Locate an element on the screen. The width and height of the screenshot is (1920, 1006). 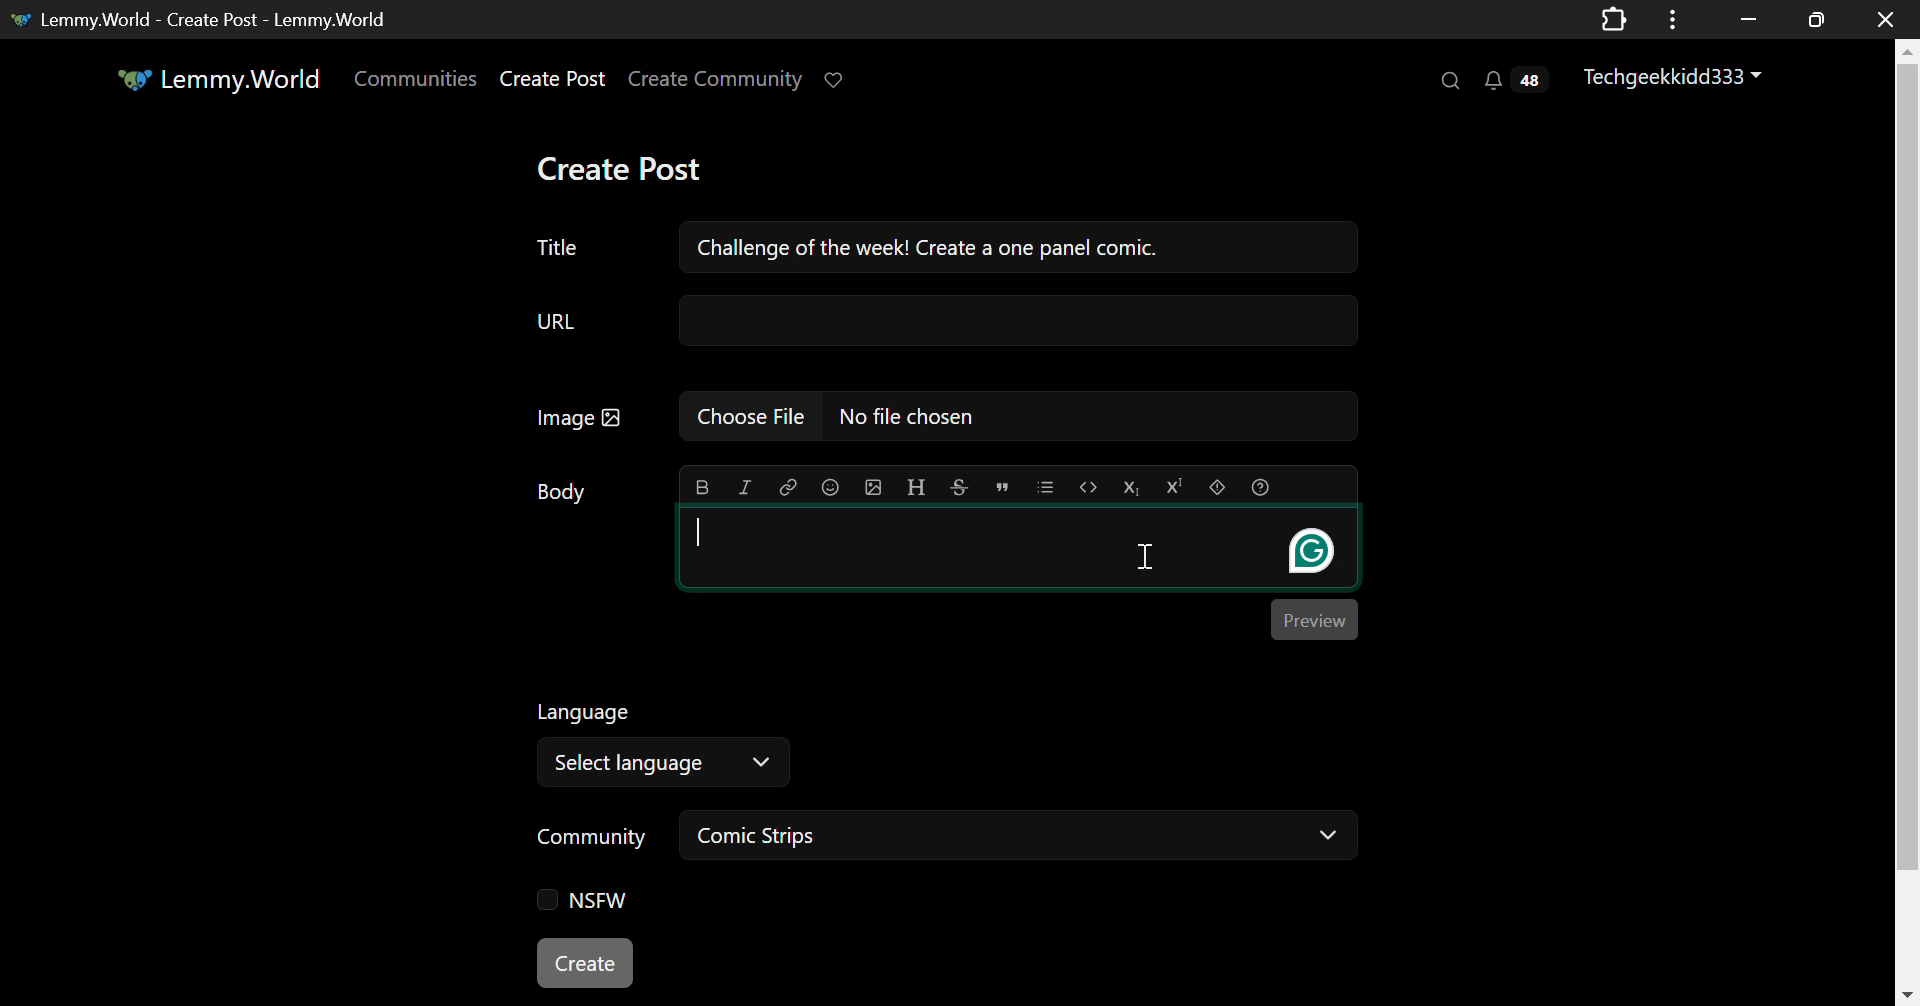
link is located at coordinates (784, 487).